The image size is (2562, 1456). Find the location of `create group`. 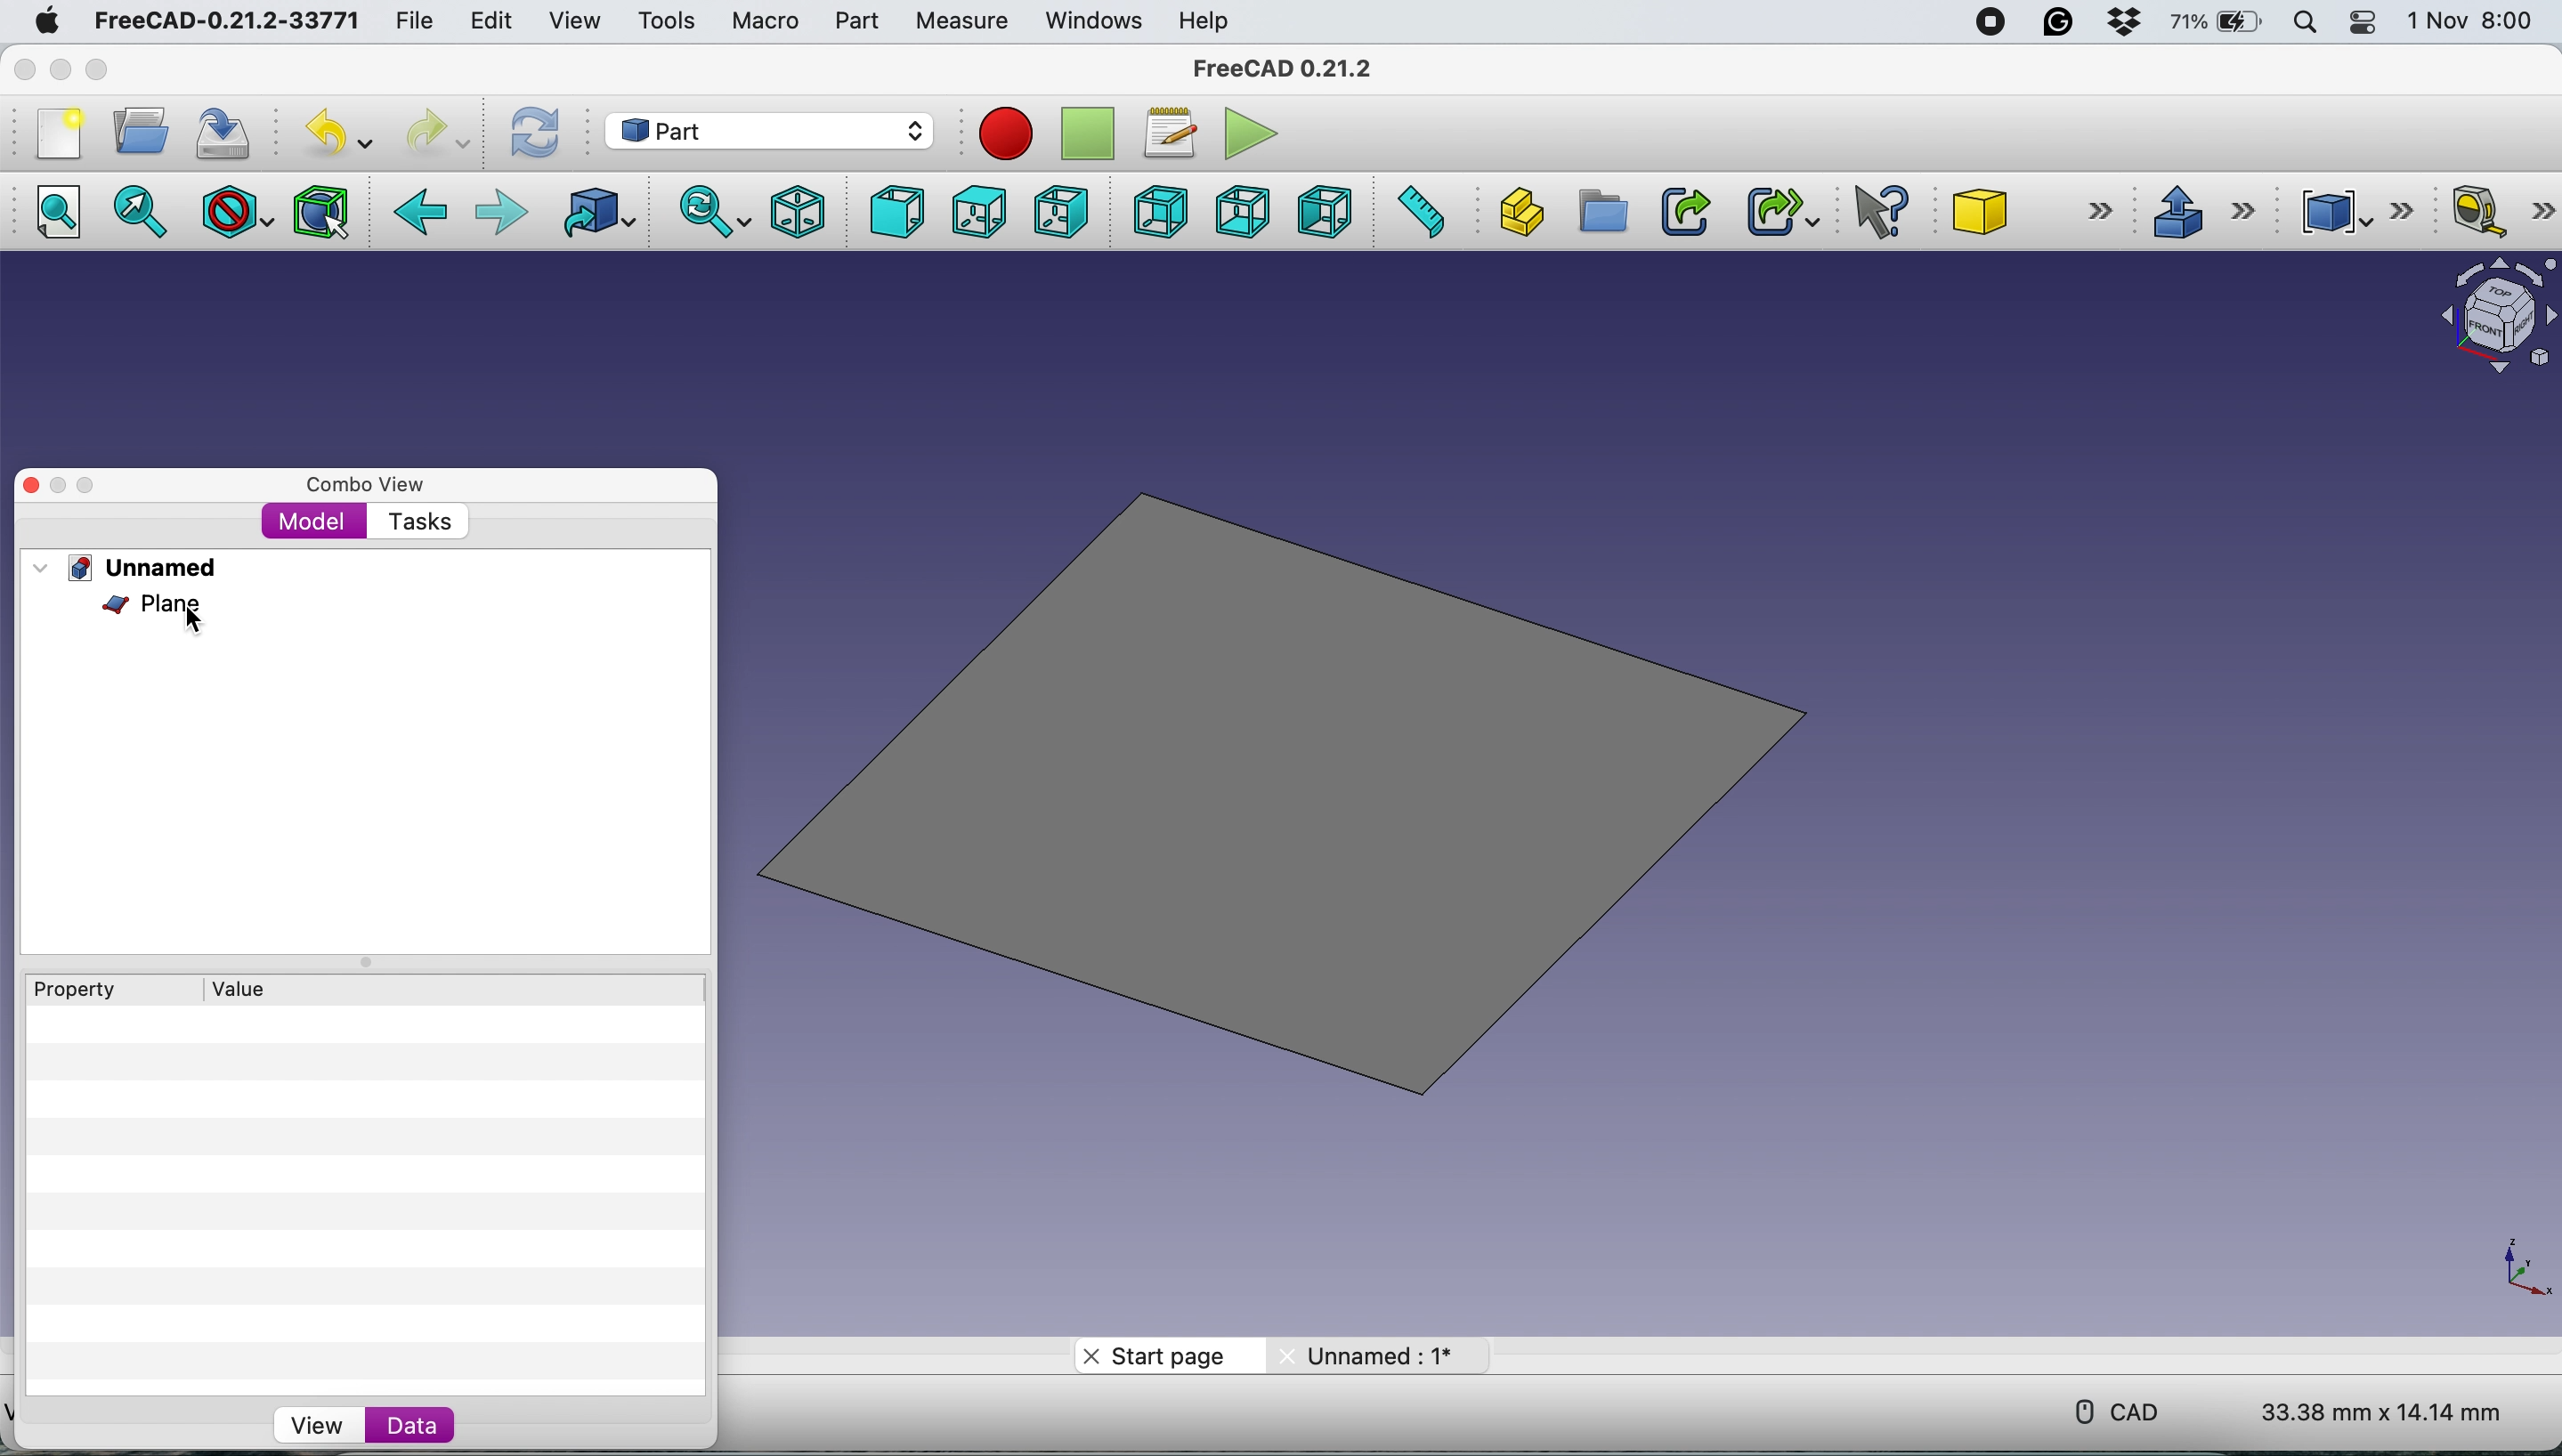

create group is located at coordinates (1616, 211).